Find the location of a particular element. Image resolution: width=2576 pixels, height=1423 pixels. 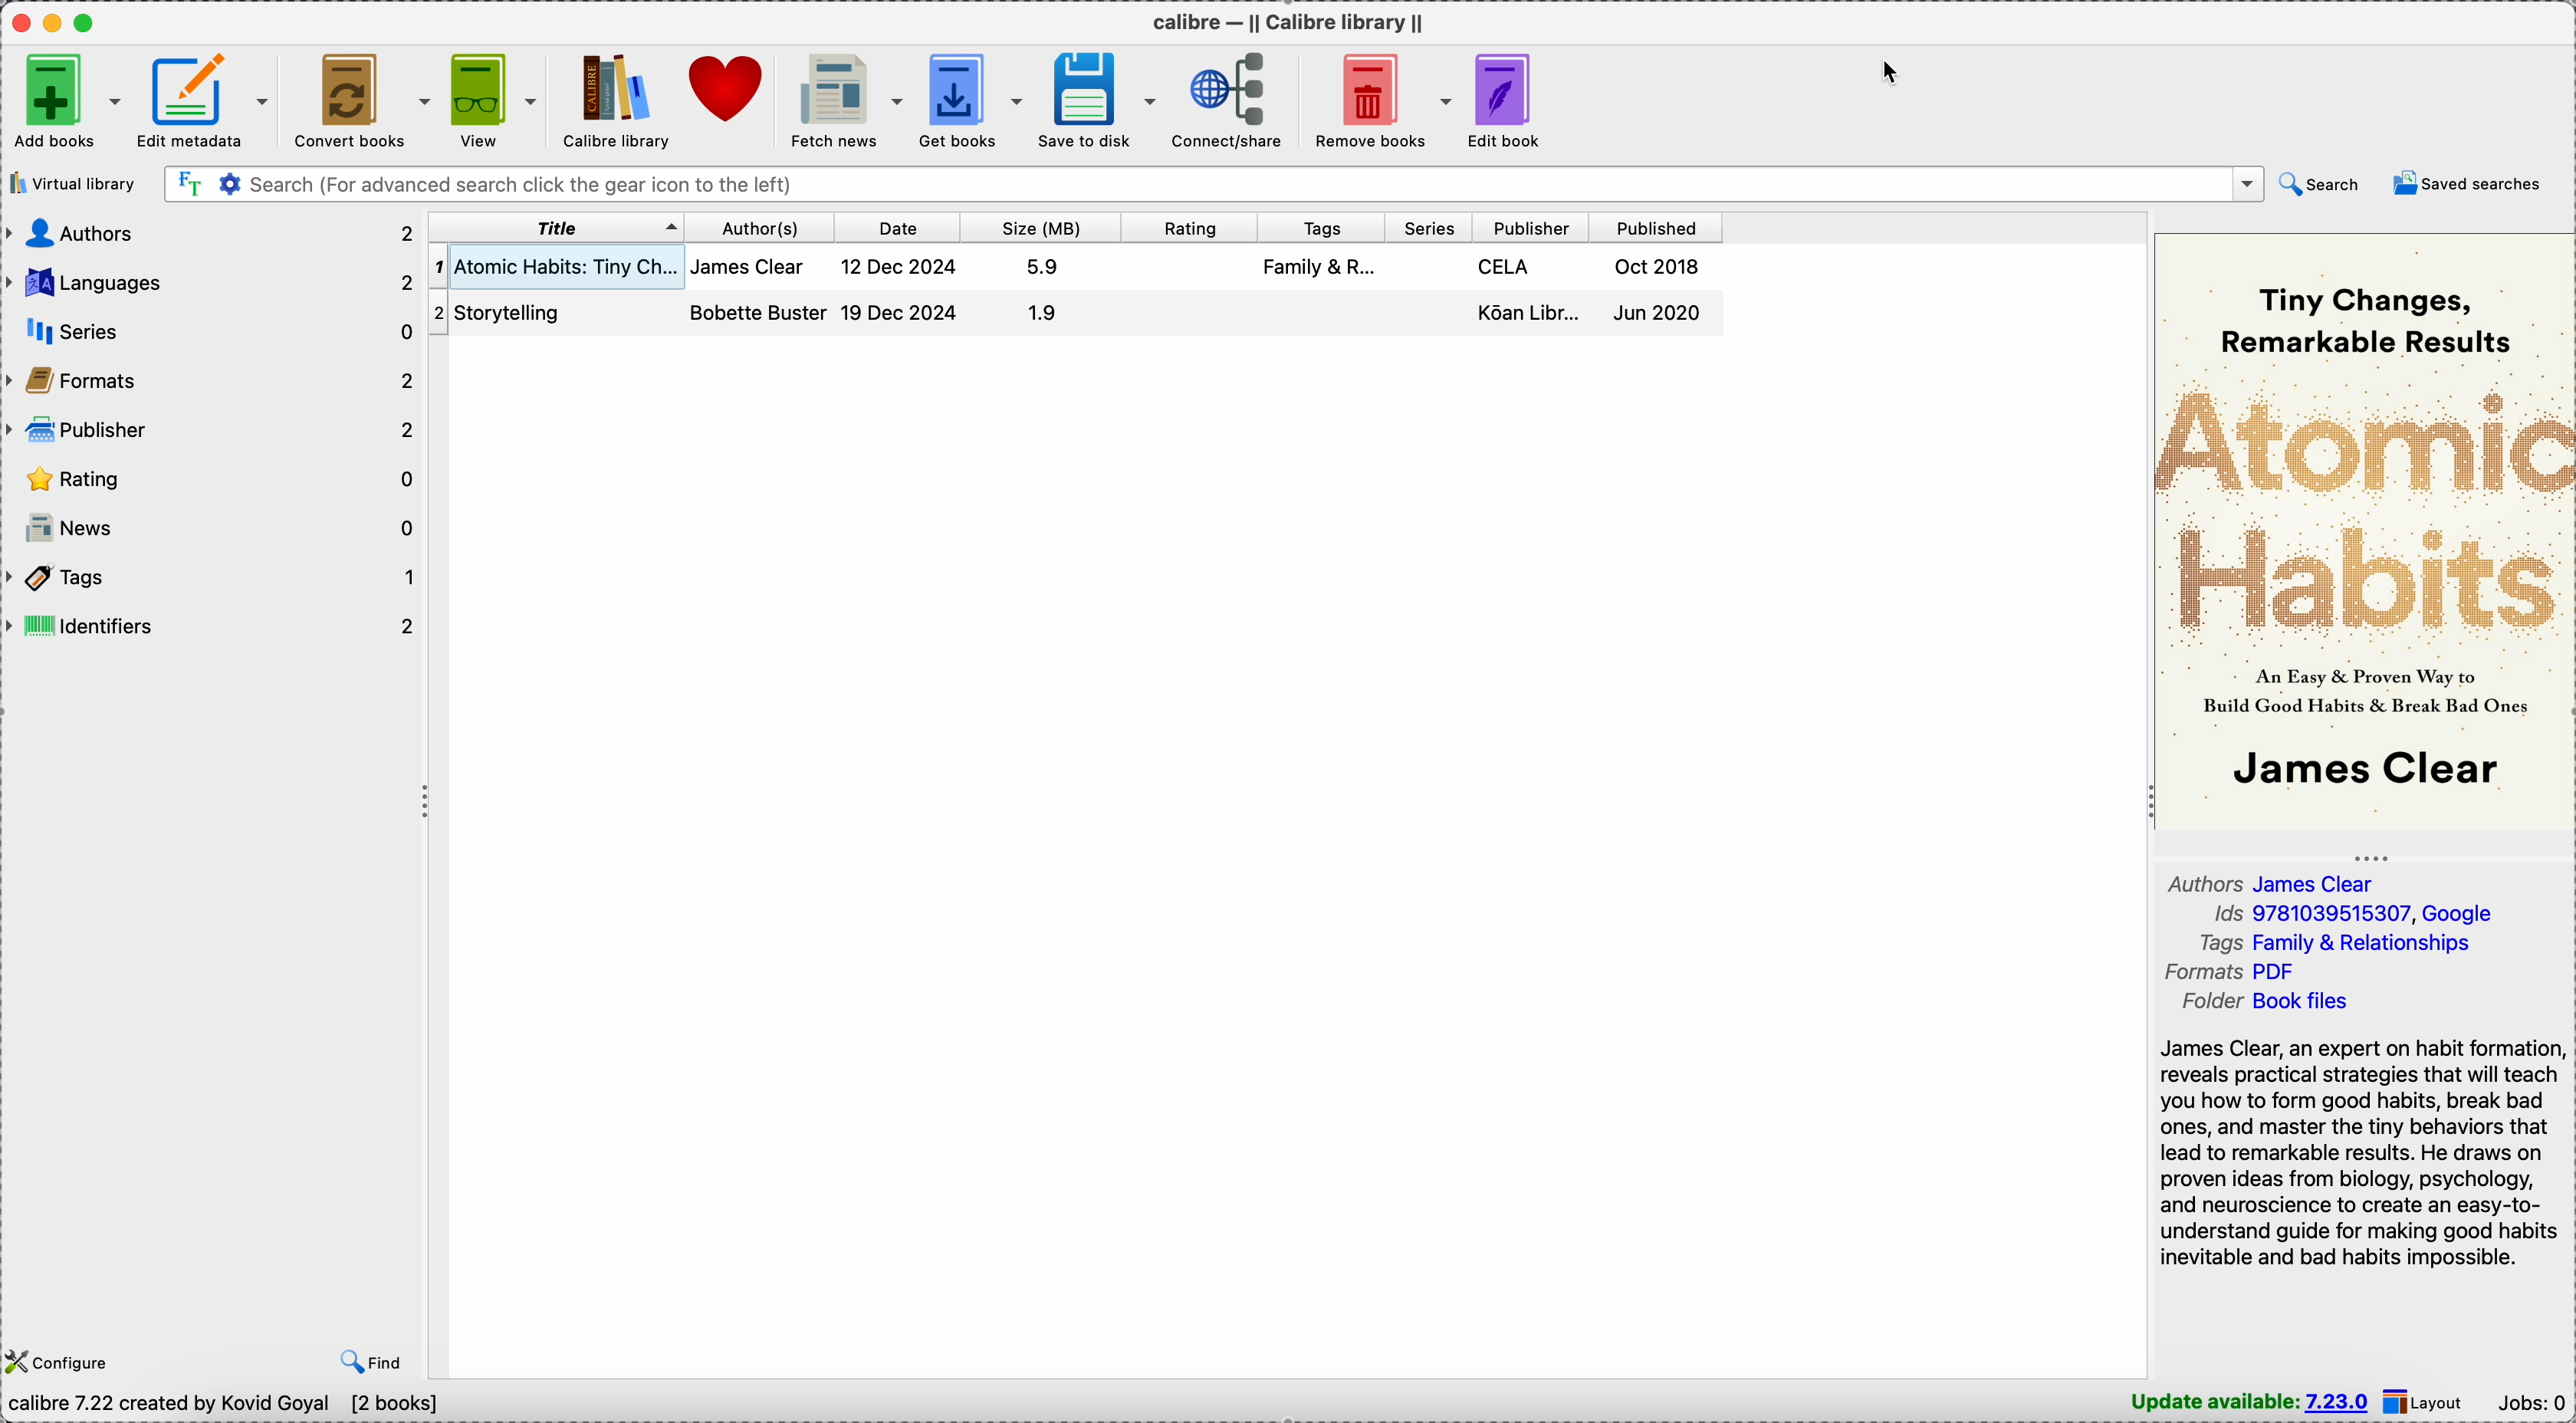

update available is located at coordinates (2251, 1402).